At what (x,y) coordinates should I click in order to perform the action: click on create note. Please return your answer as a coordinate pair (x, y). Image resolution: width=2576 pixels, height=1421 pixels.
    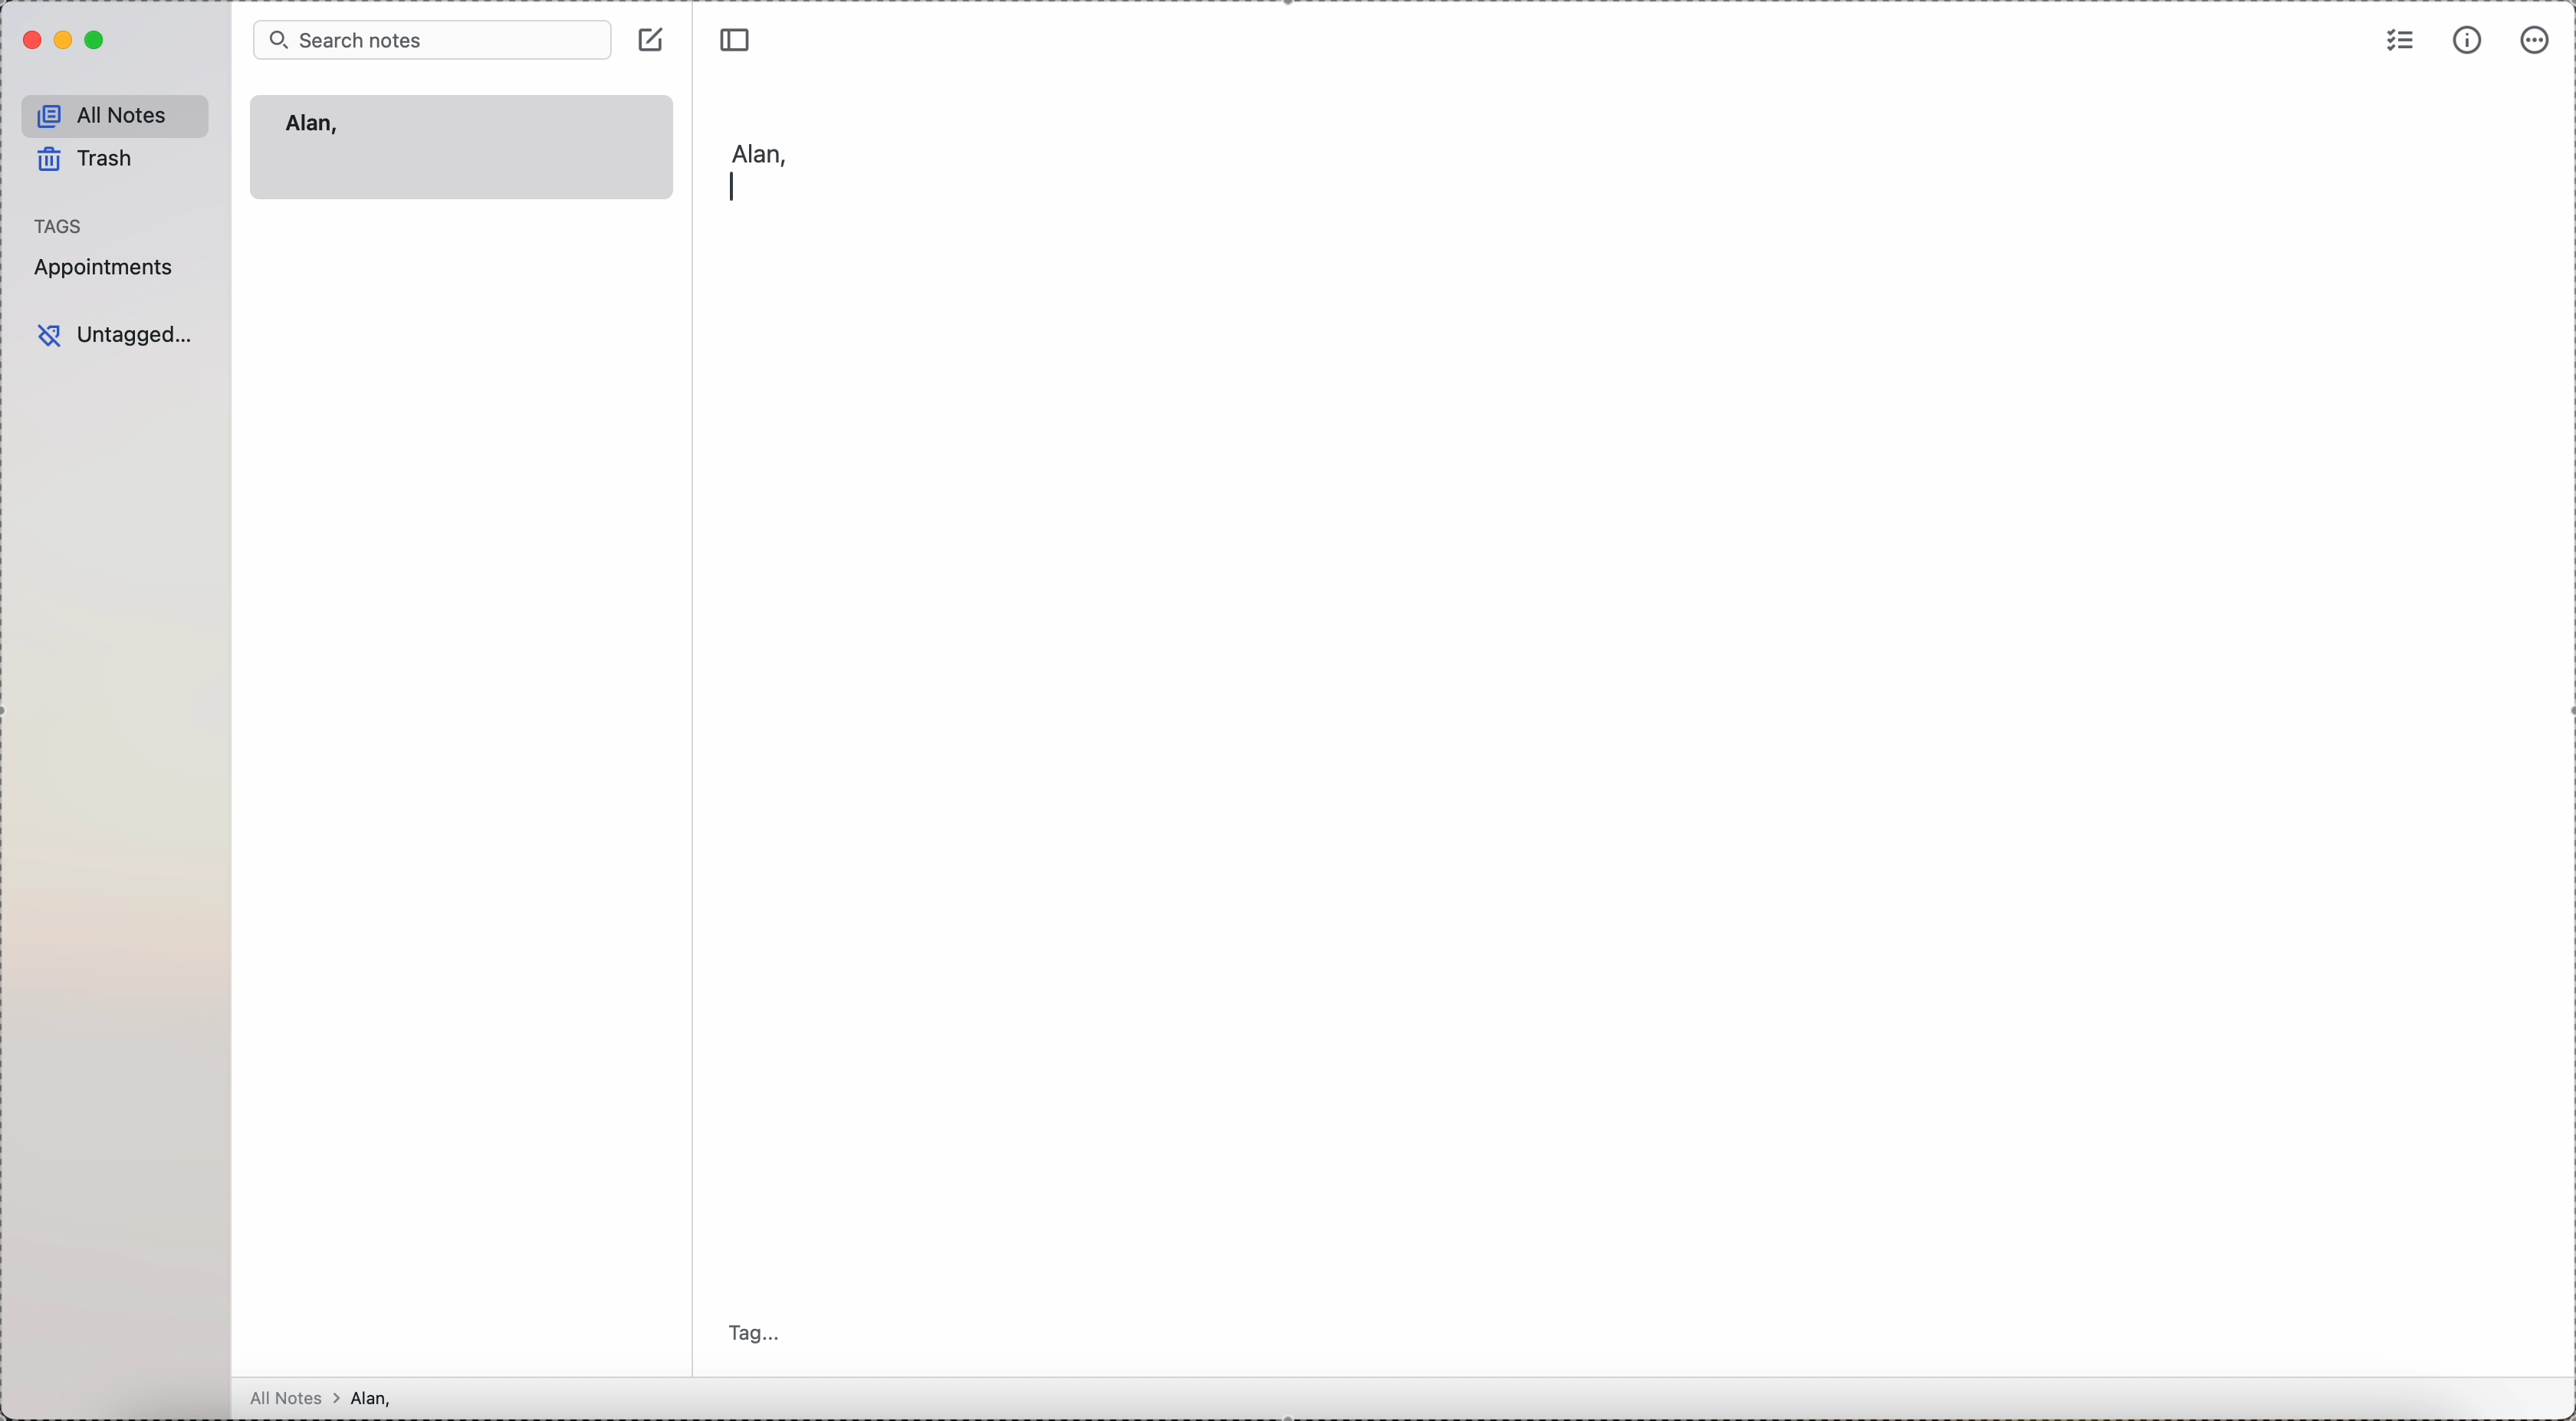
    Looking at the image, I should click on (654, 38).